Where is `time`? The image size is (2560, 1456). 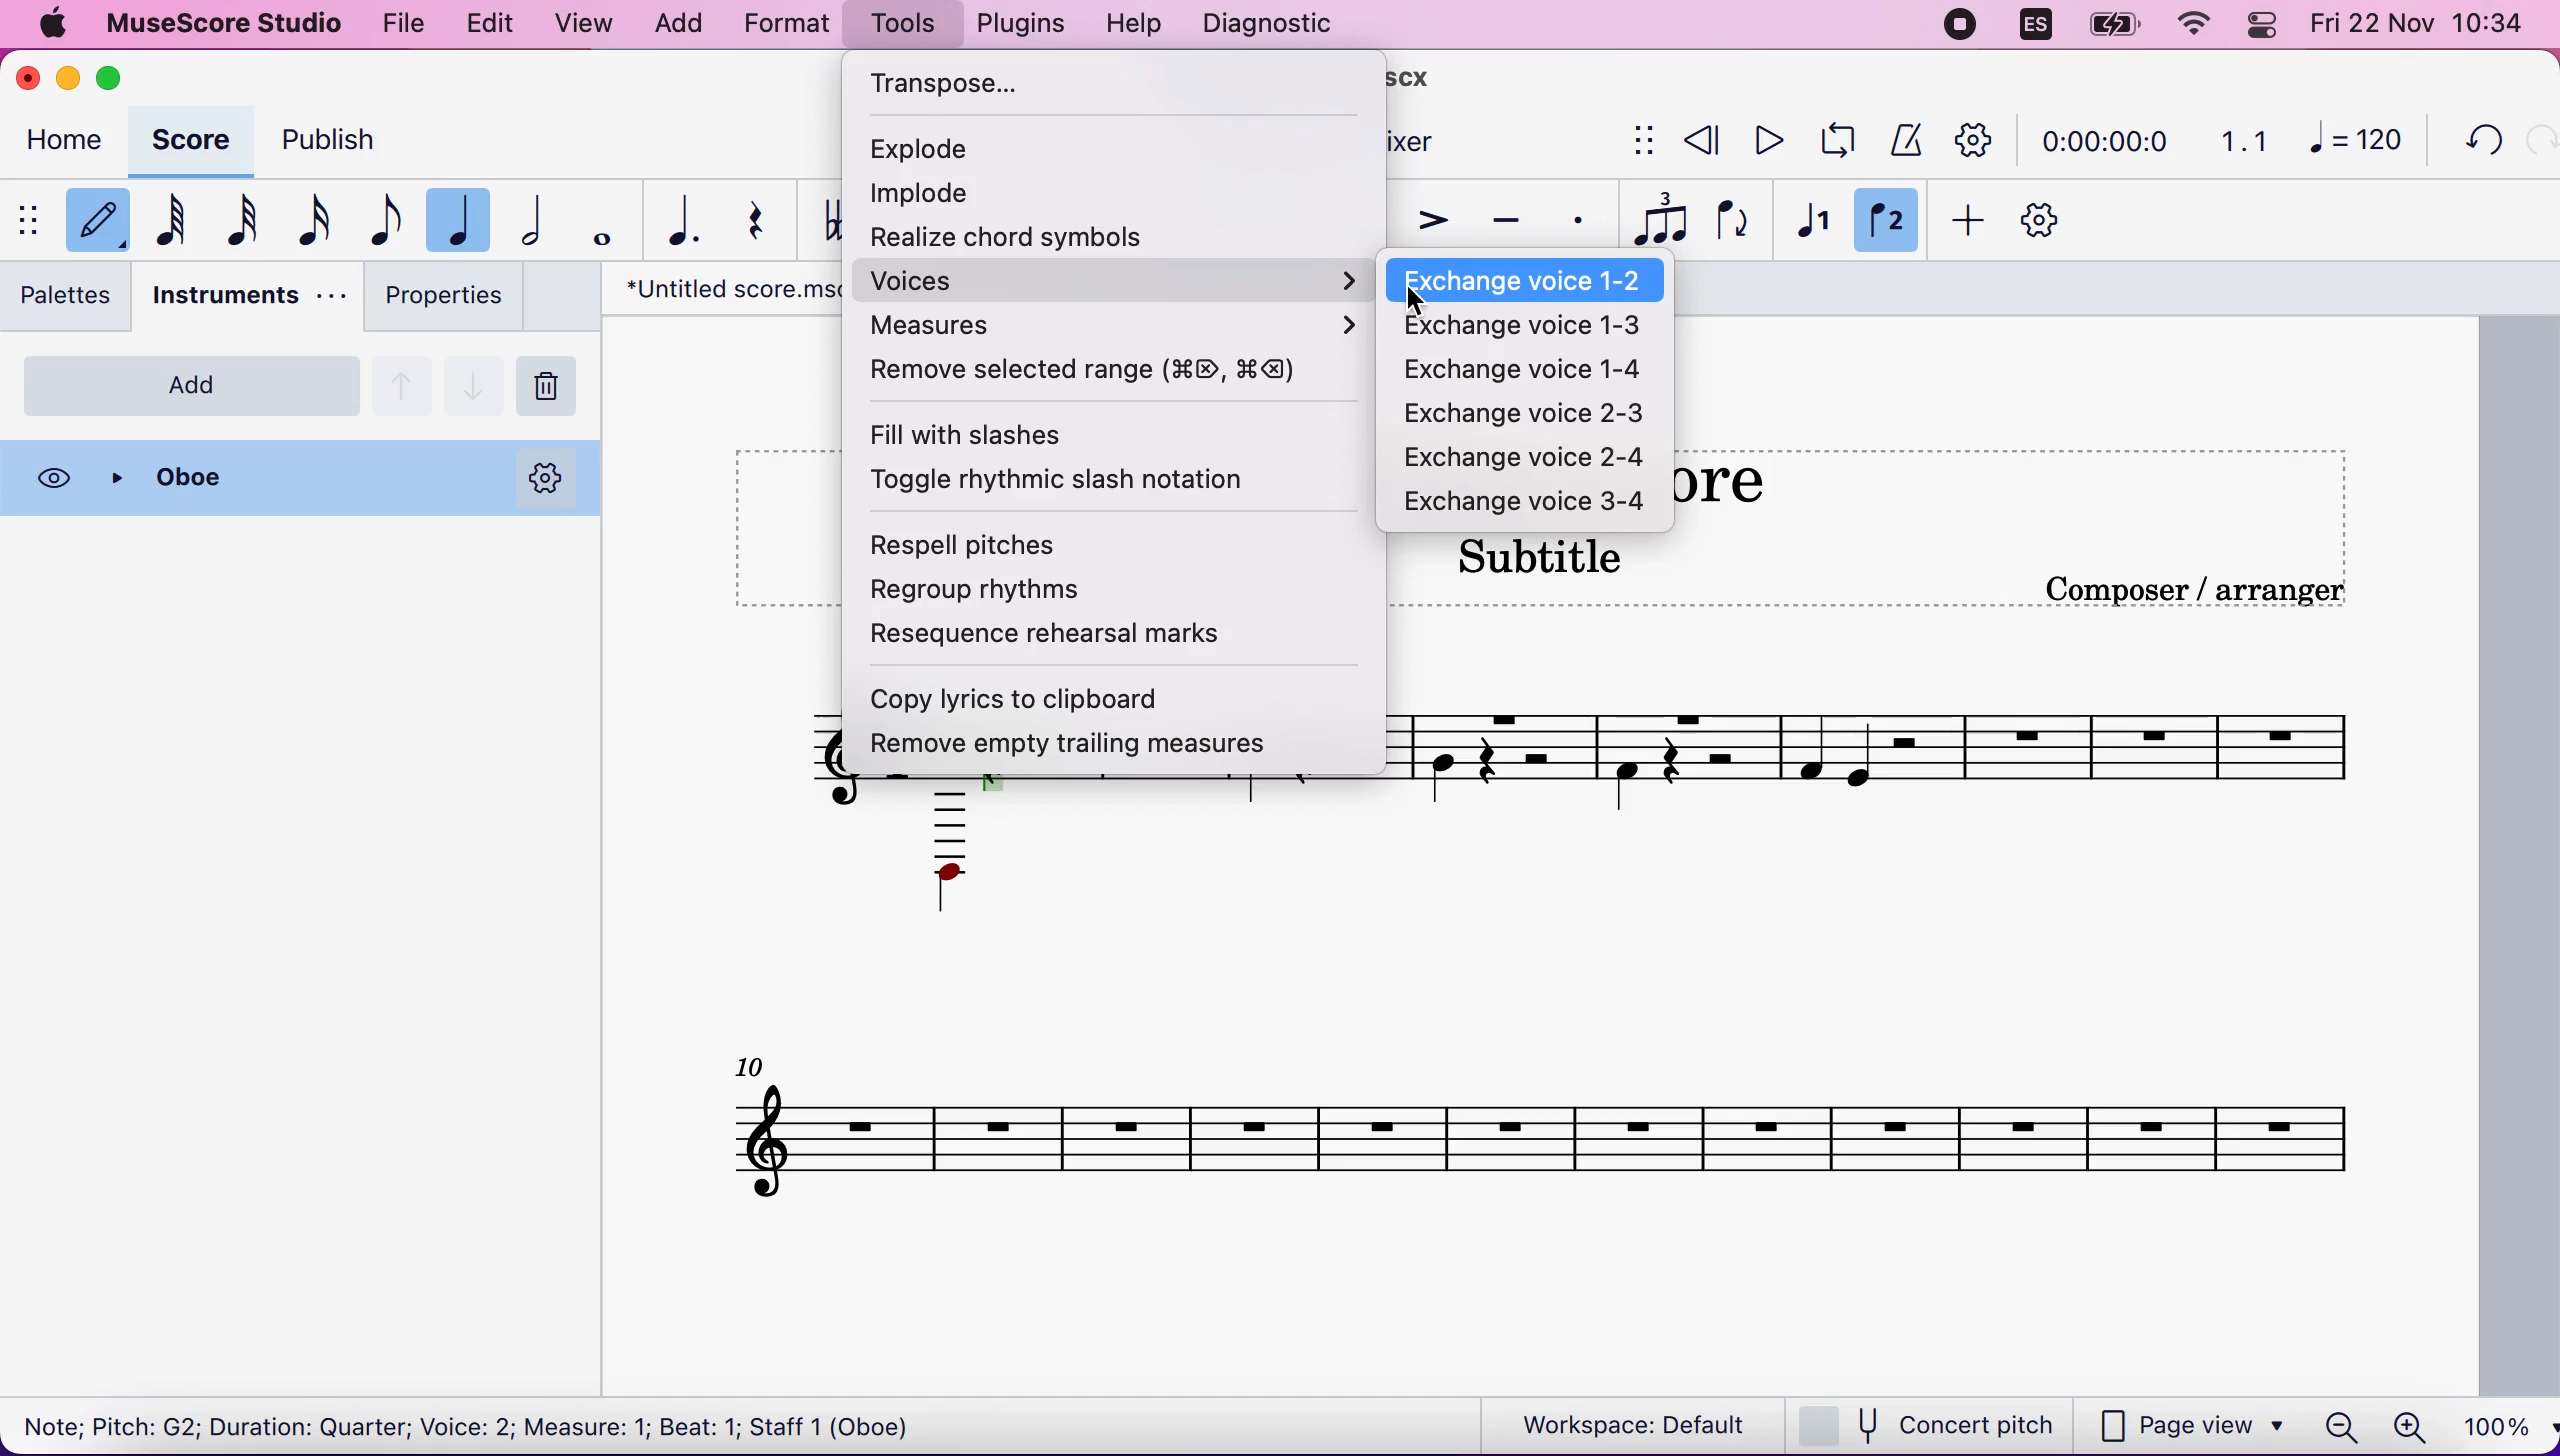 time is located at coordinates (2101, 137).